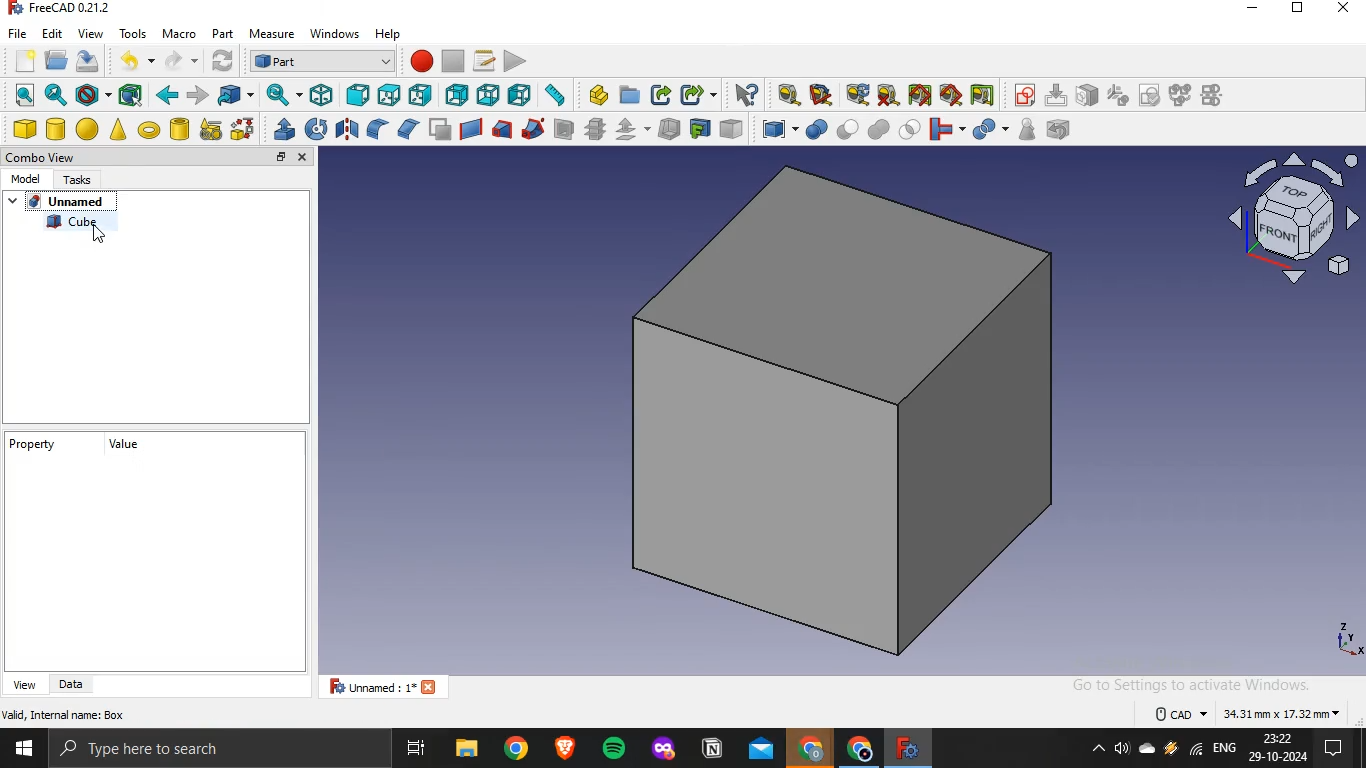 The height and width of the screenshot is (768, 1366). What do you see at coordinates (52, 32) in the screenshot?
I see `edit` at bounding box center [52, 32].